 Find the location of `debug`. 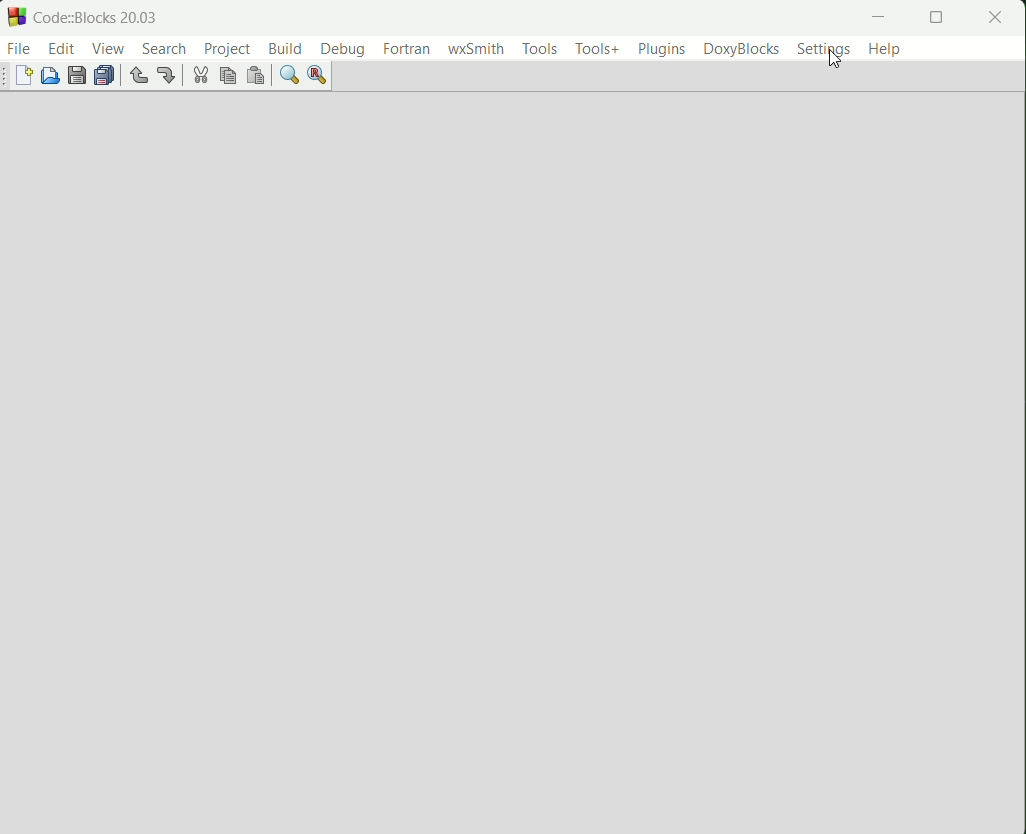

debug is located at coordinates (343, 50).